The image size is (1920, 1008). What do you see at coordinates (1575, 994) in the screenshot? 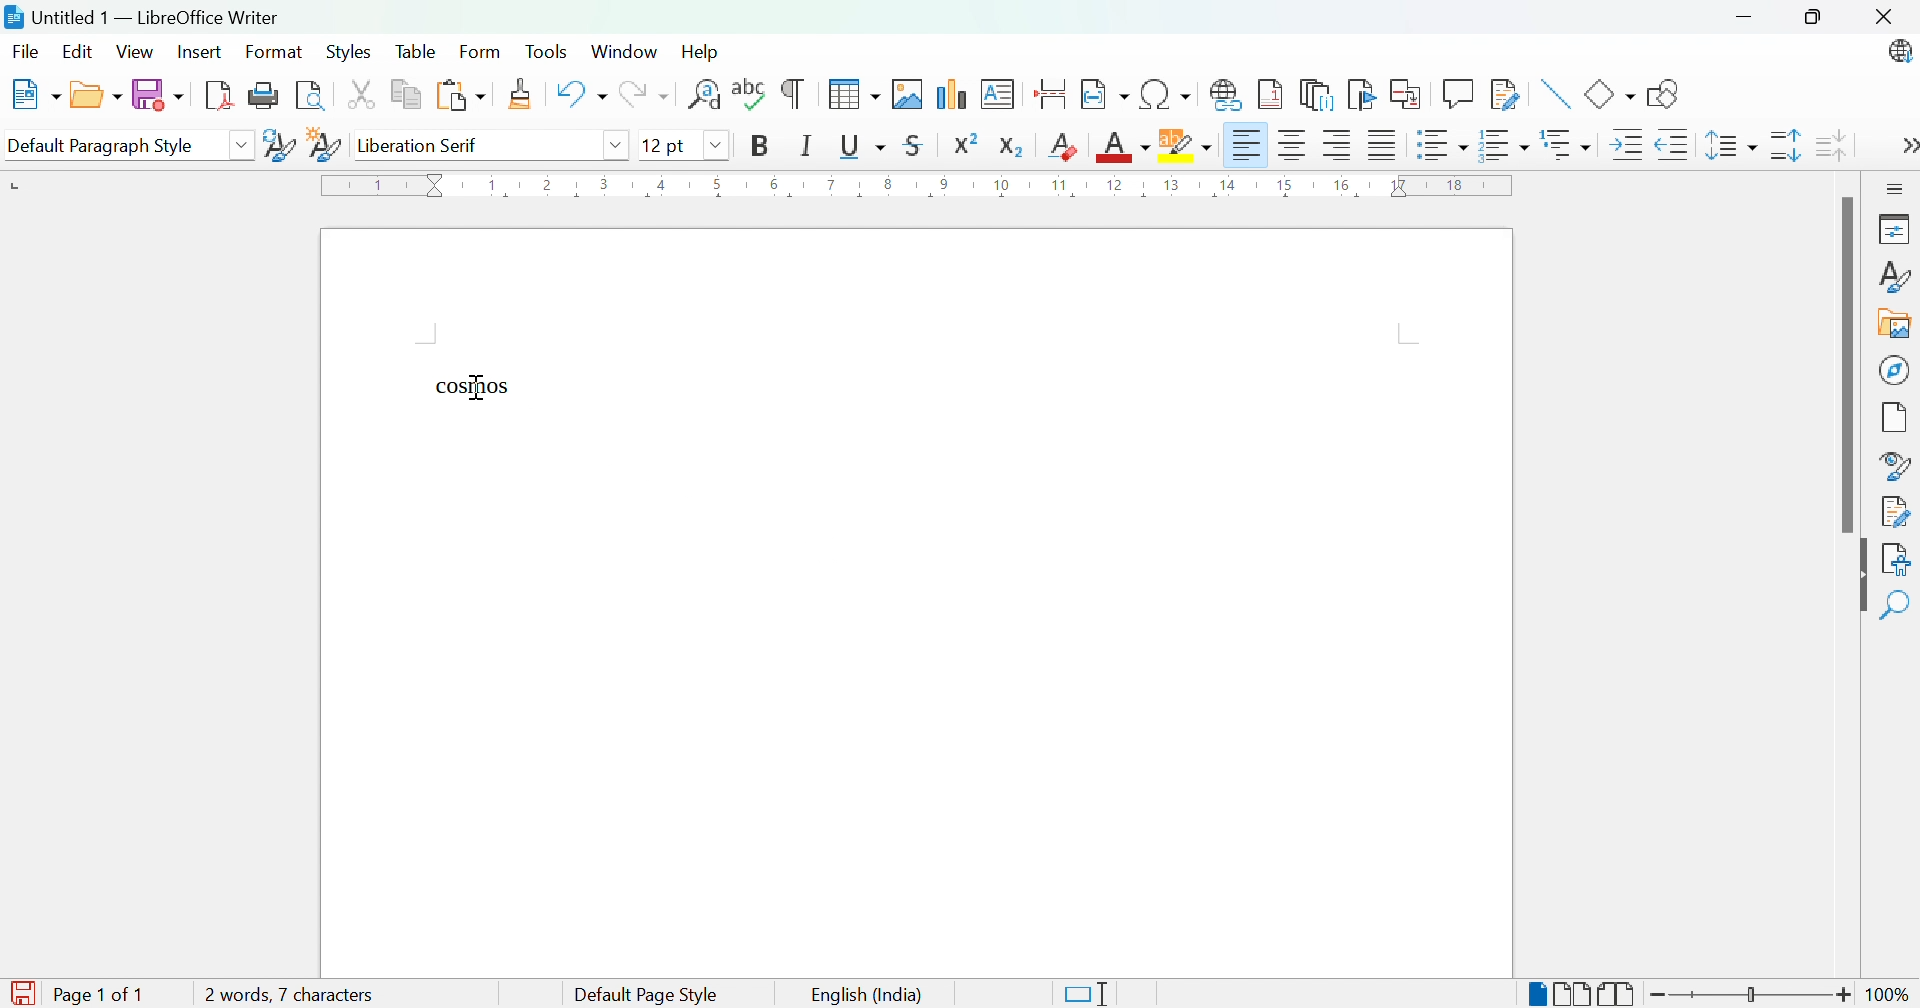
I see `Multiple-page view` at bounding box center [1575, 994].